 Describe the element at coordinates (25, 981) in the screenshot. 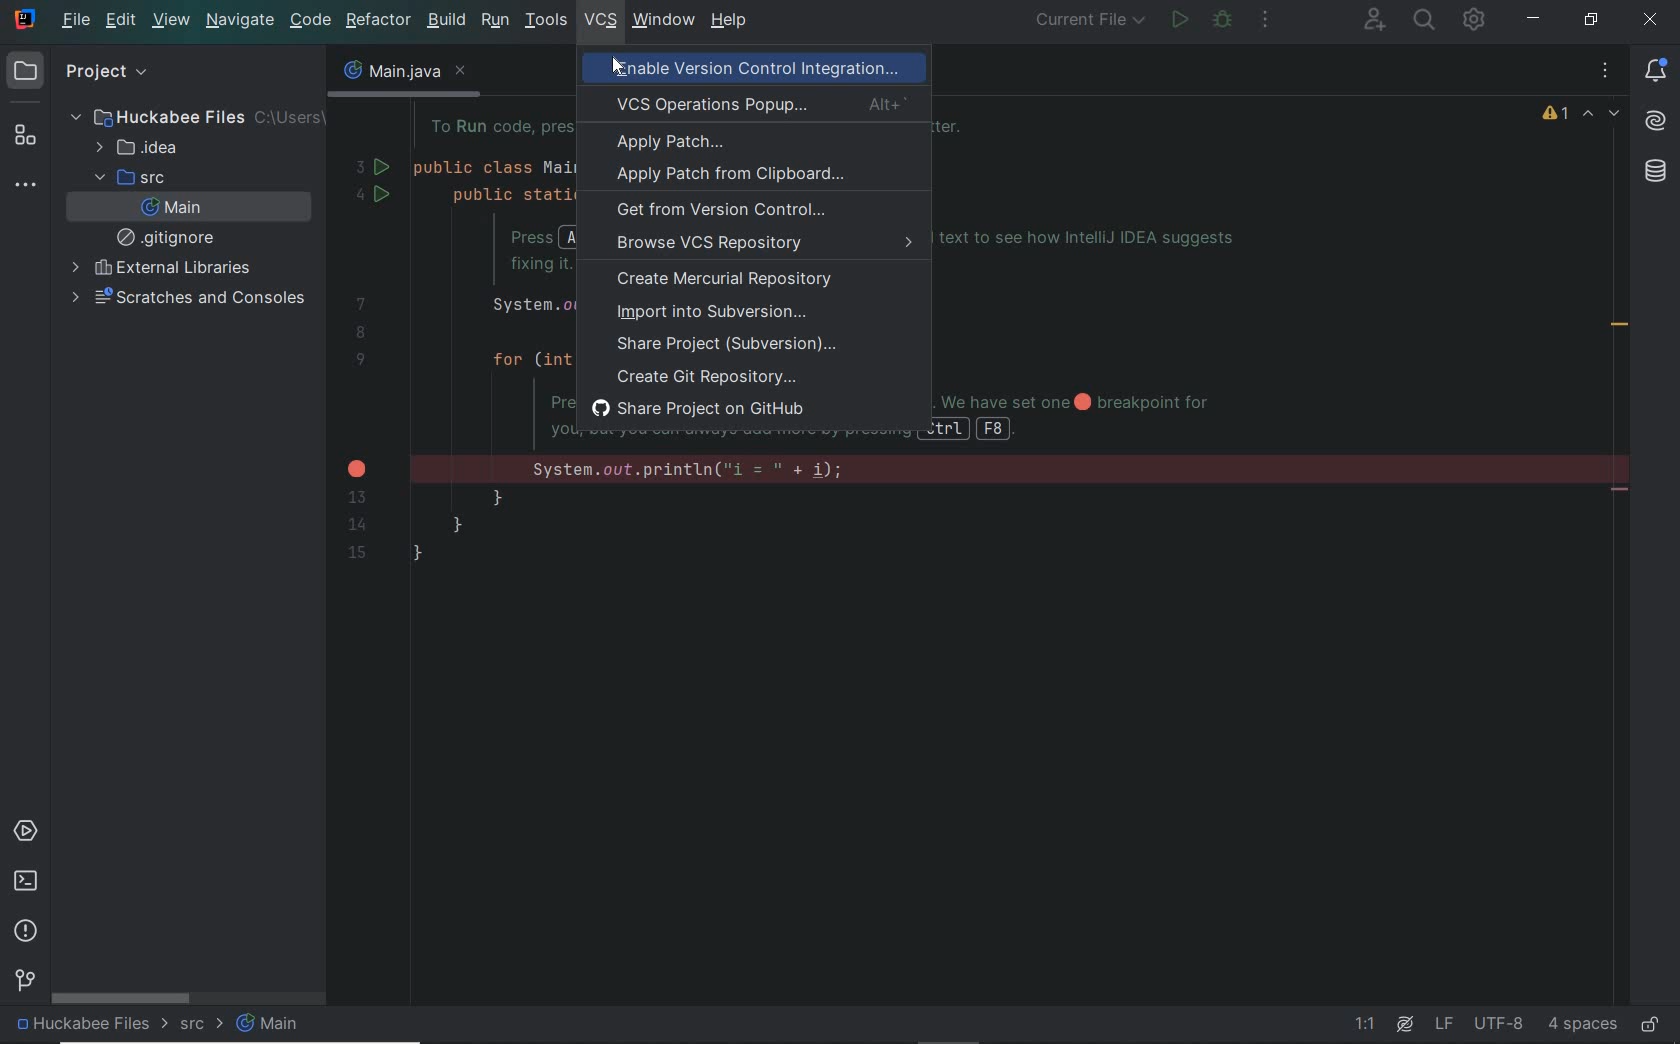

I see `version control` at that location.